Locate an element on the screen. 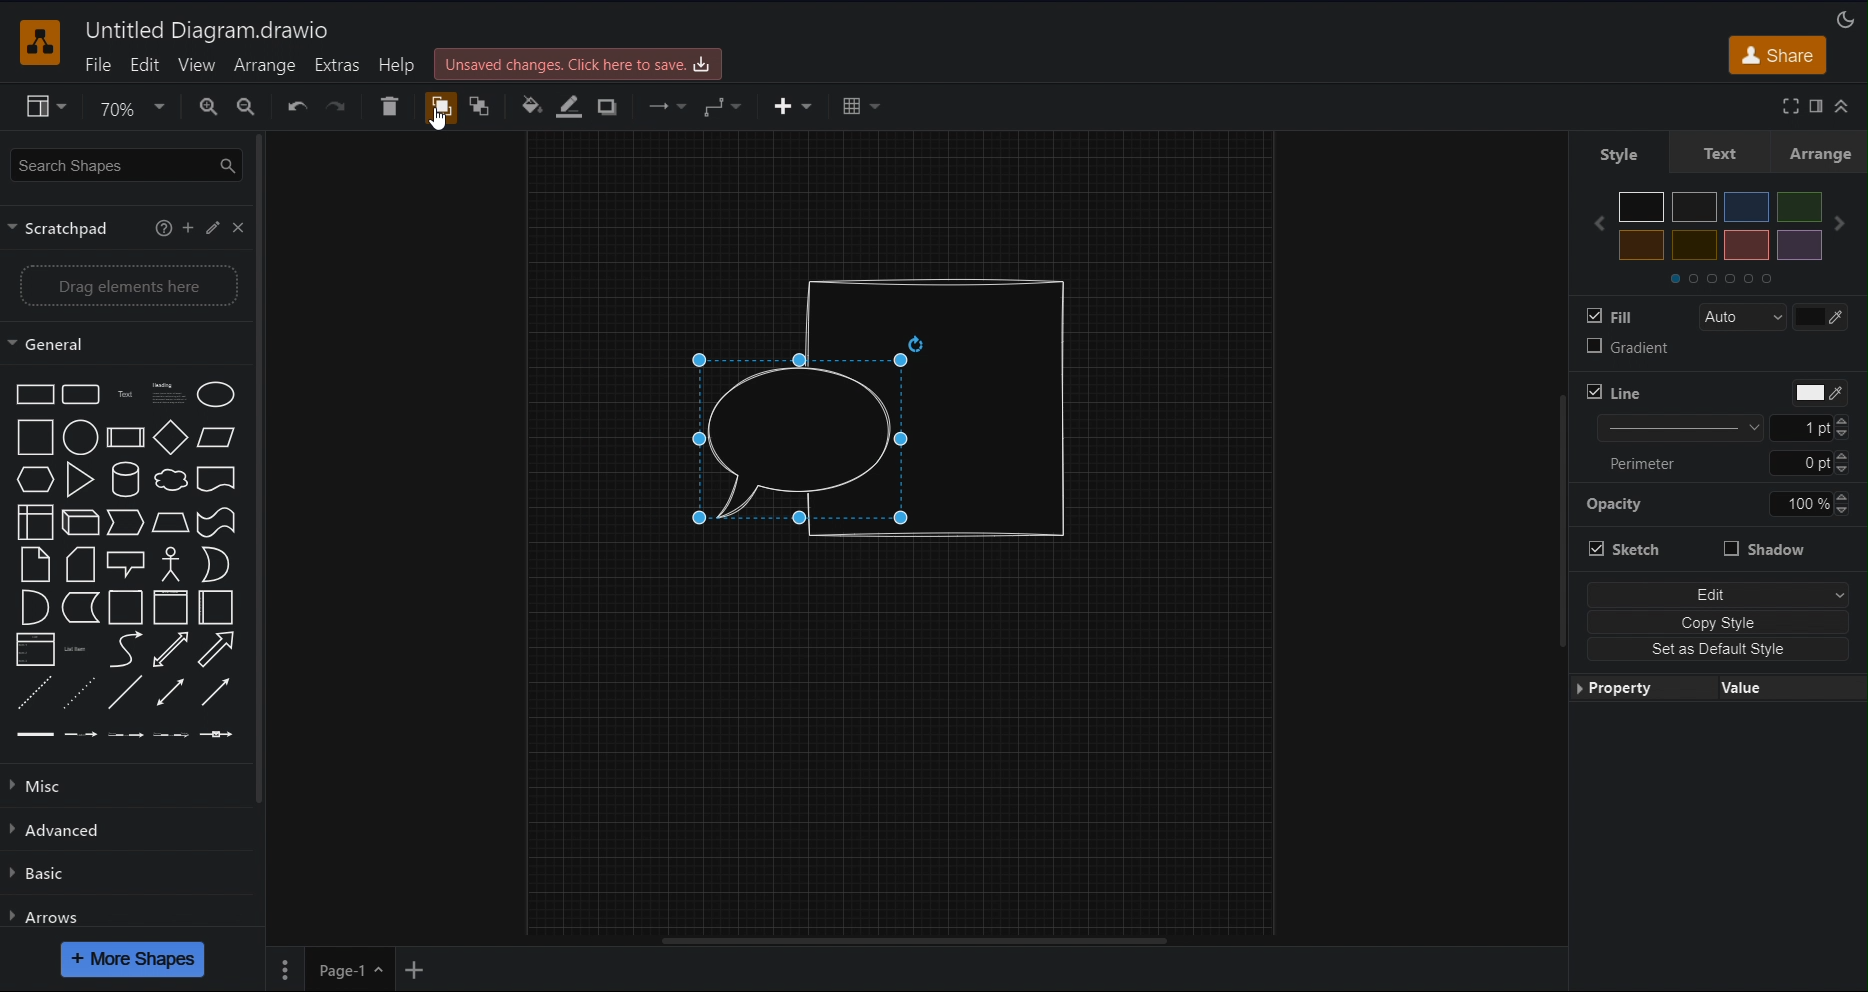 This screenshot has width=1868, height=992. Line Color is located at coordinates (569, 106).